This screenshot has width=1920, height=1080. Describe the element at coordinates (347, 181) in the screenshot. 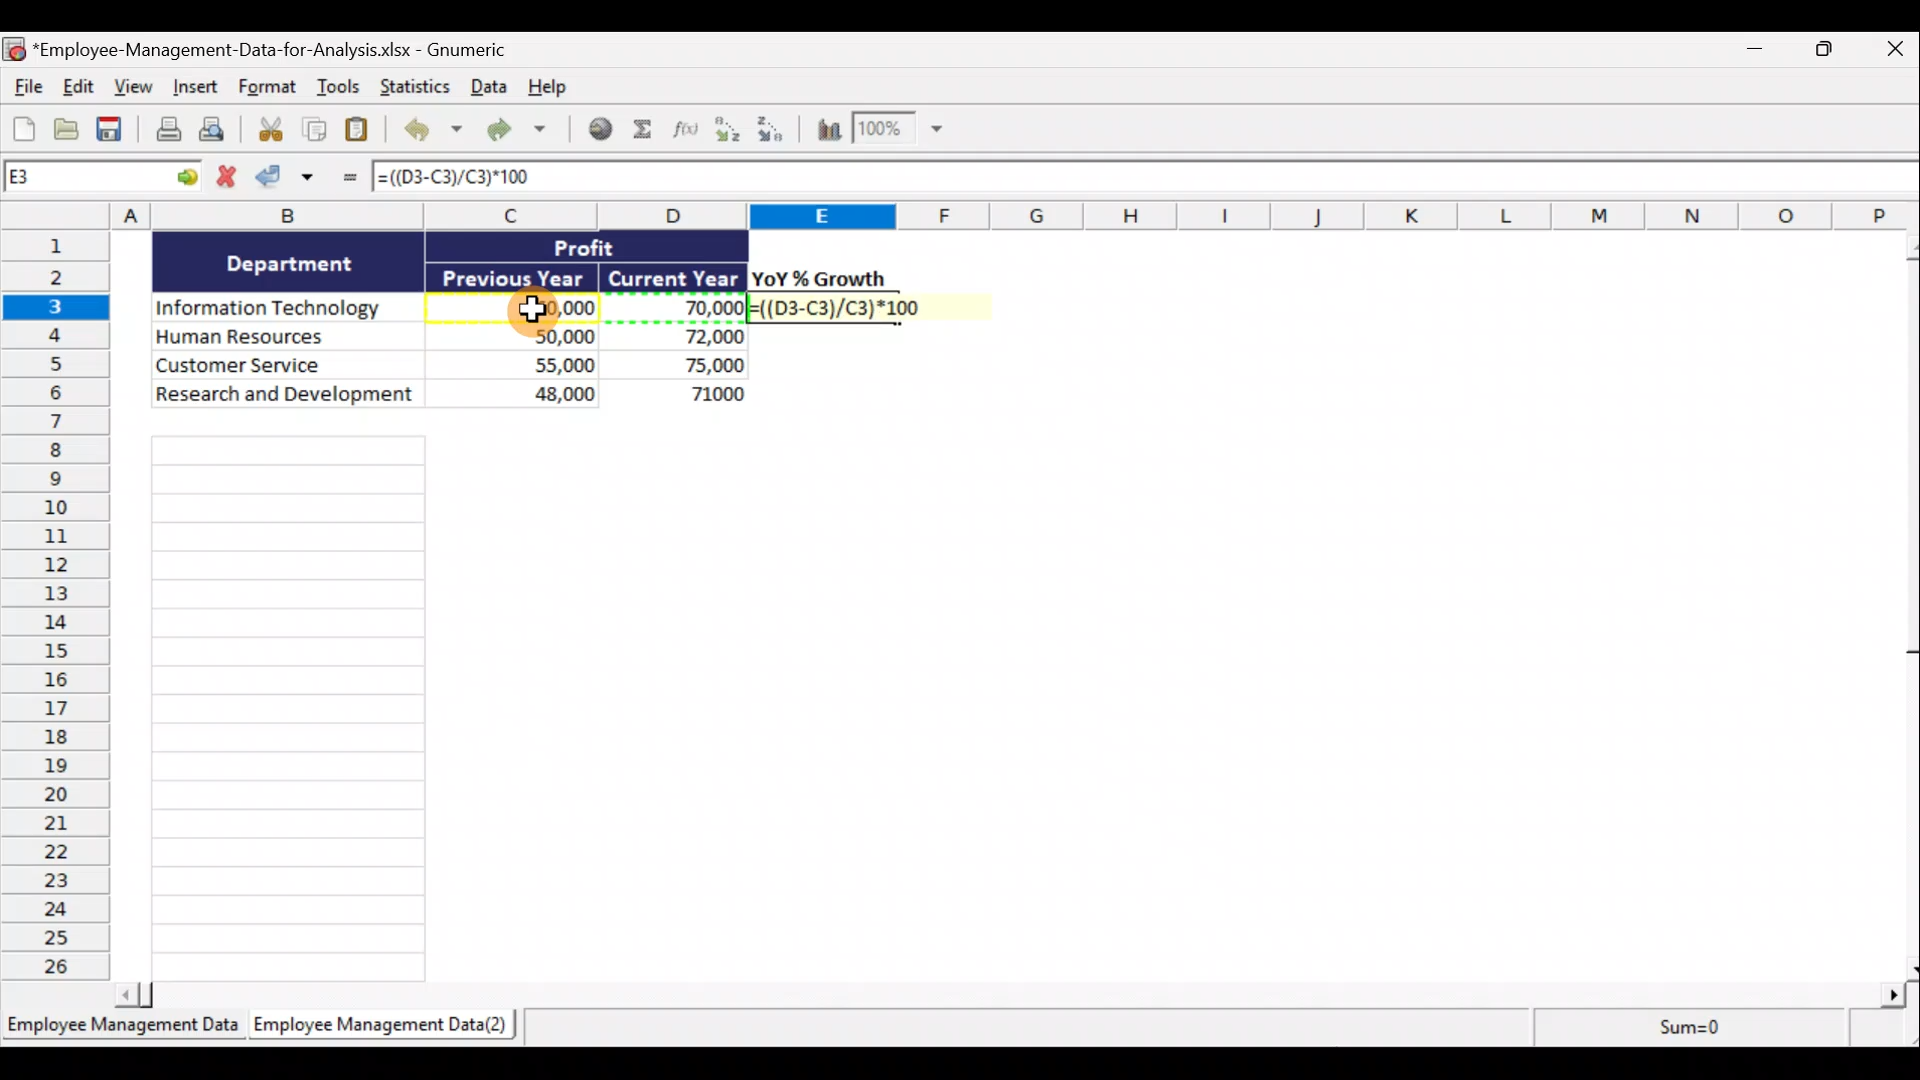

I see `Enter formula` at that location.